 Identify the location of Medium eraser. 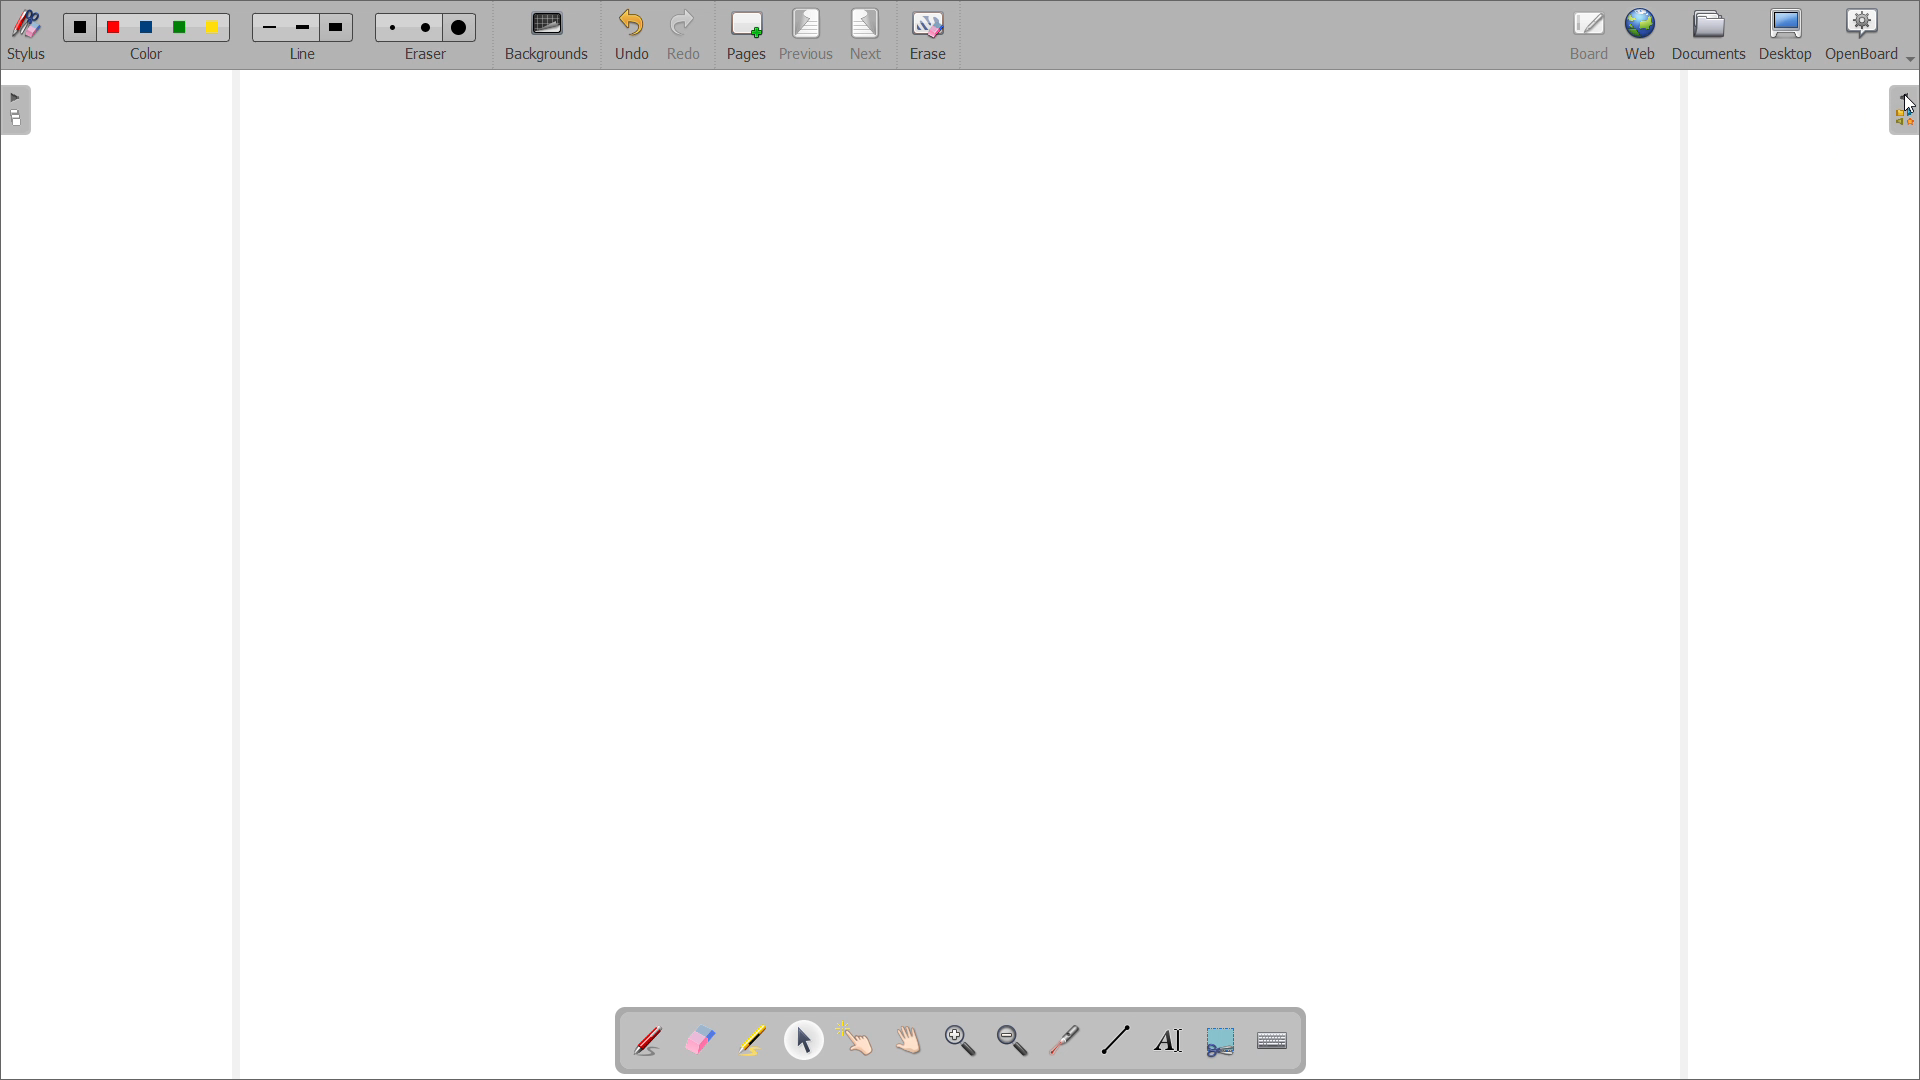
(424, 25).